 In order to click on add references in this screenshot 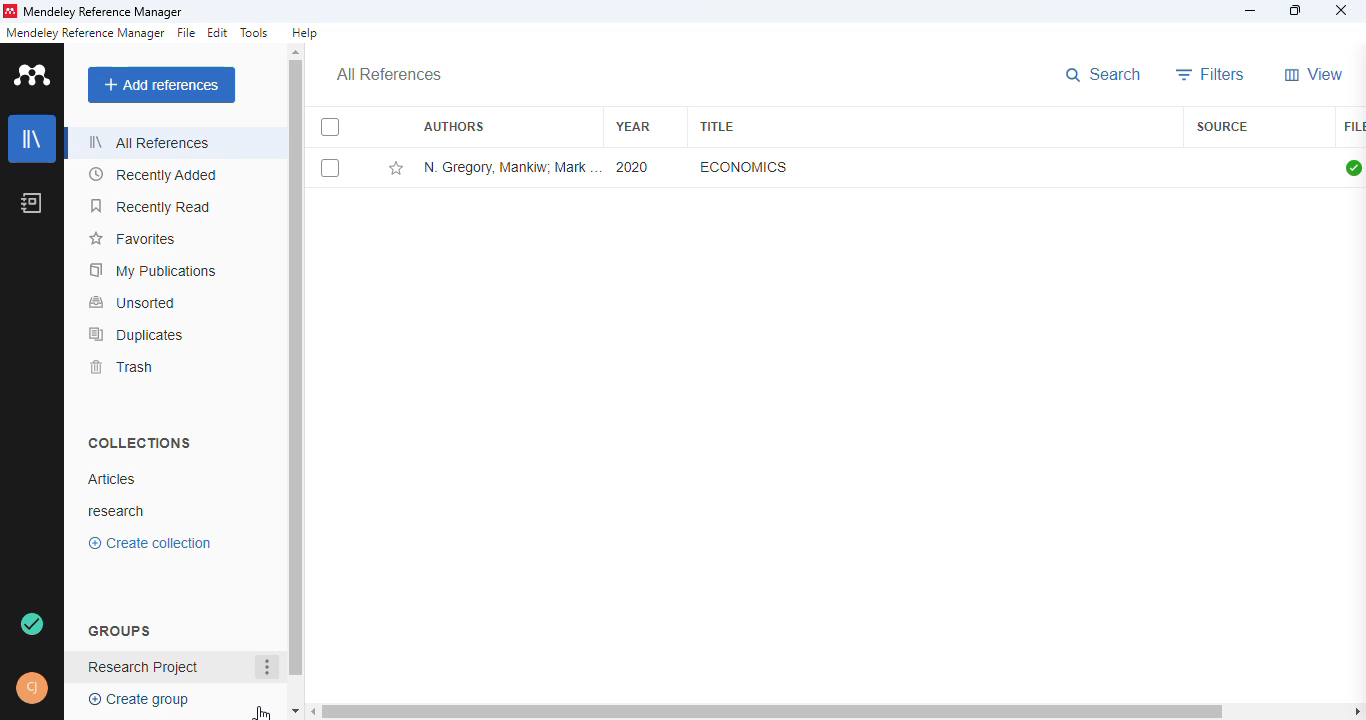, I will do `click(162, 85)`.